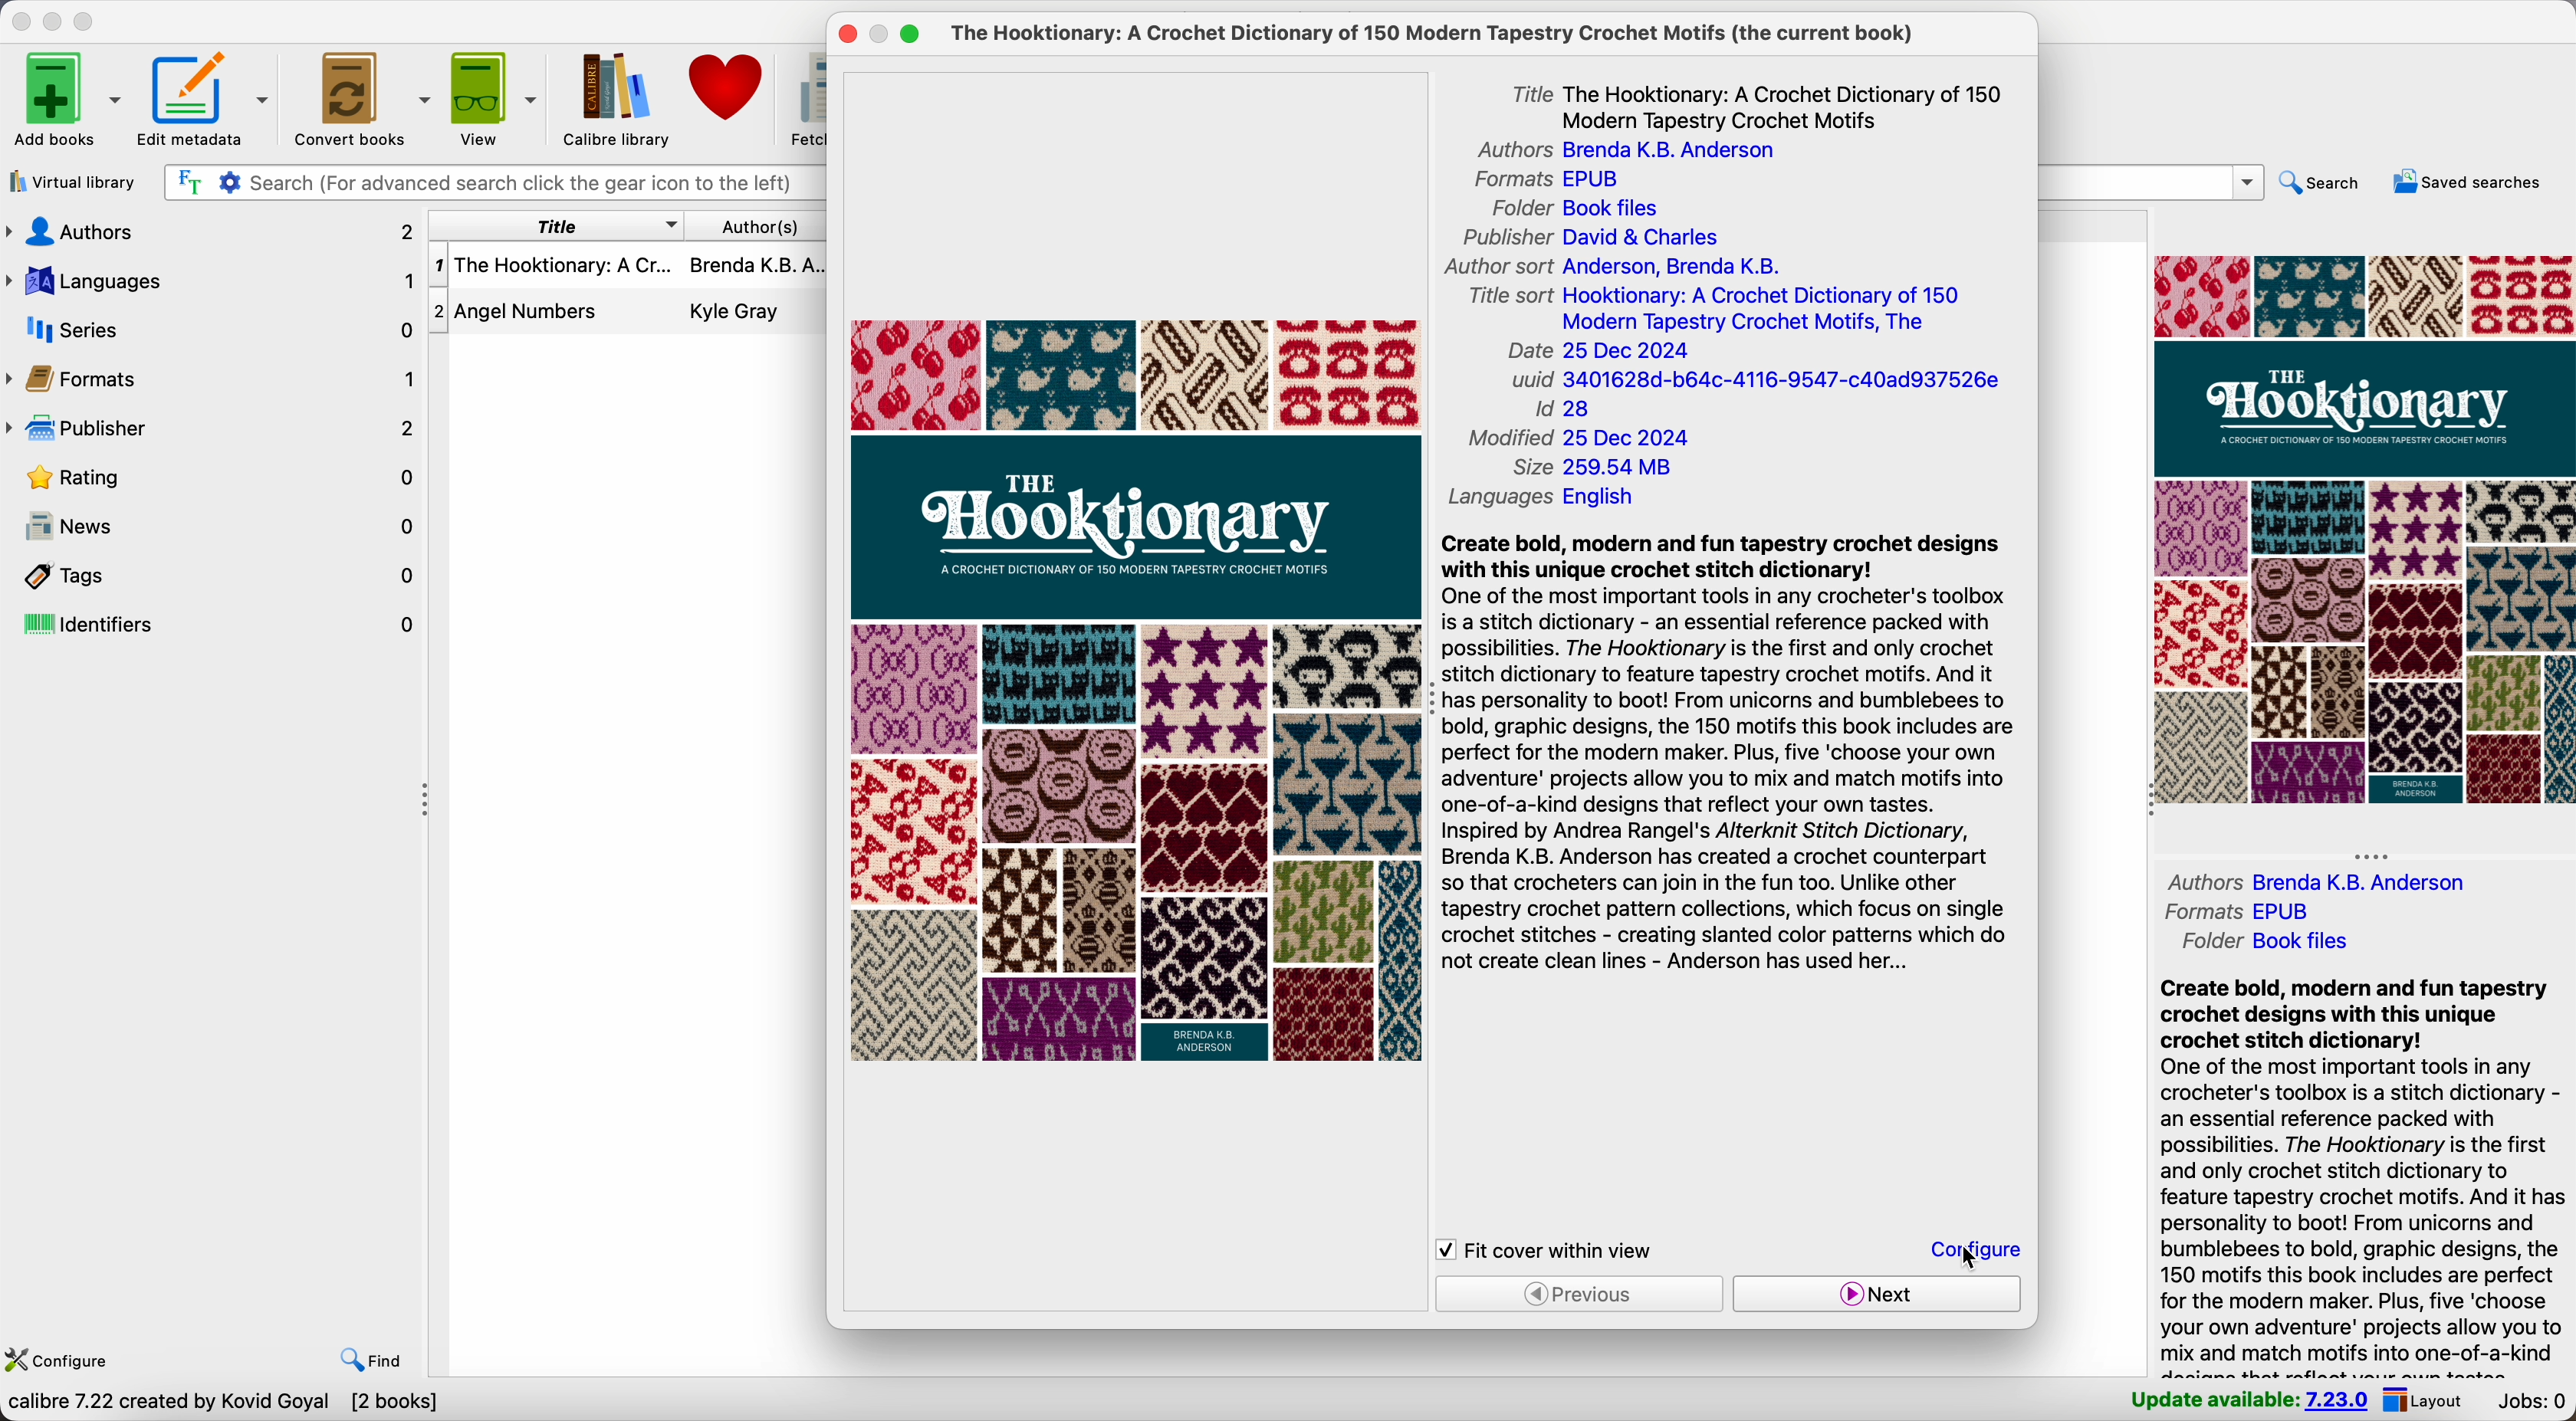 The width and height of the screenshot is (2576, 1421). Describe the element at coordinates (1609, 264) in the screenshot. I see `author sort` at that location.